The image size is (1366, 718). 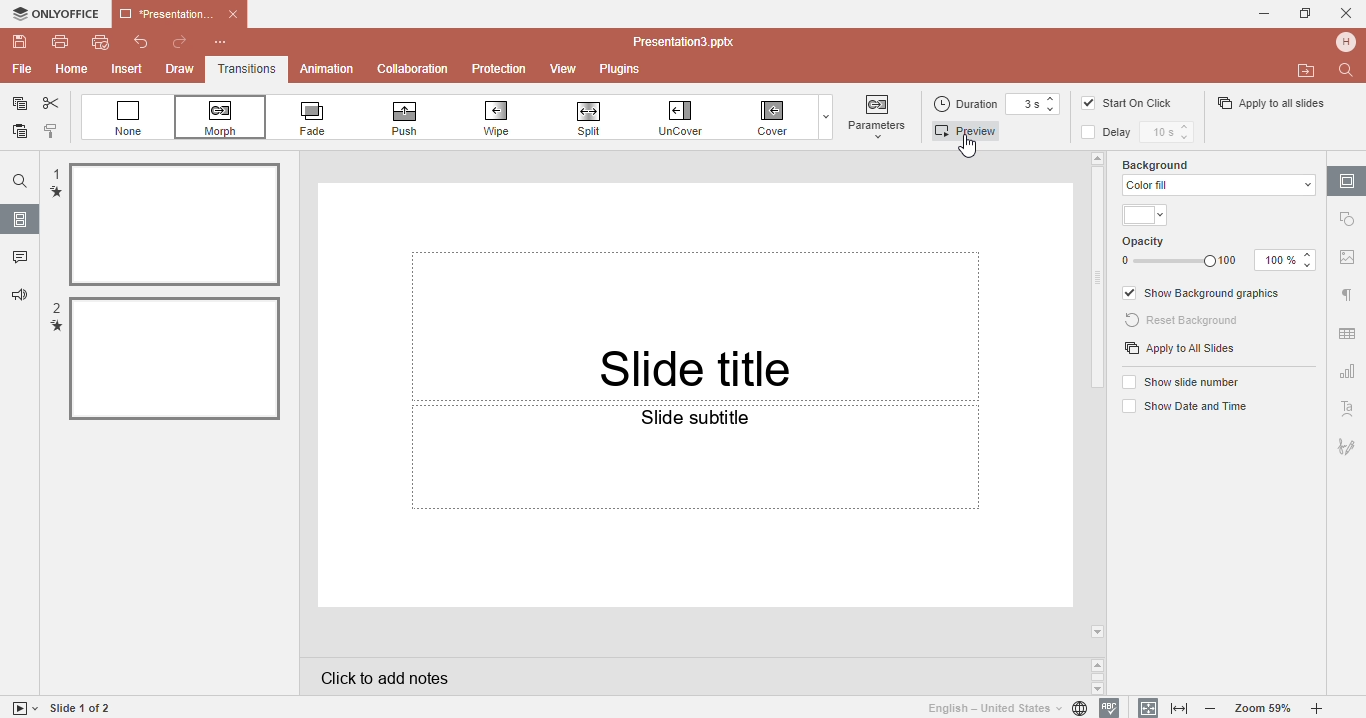 What do you see at coordinates (1185, 321) in the screenshot?
I see `Reset background` at bounding box center [1185, 321].